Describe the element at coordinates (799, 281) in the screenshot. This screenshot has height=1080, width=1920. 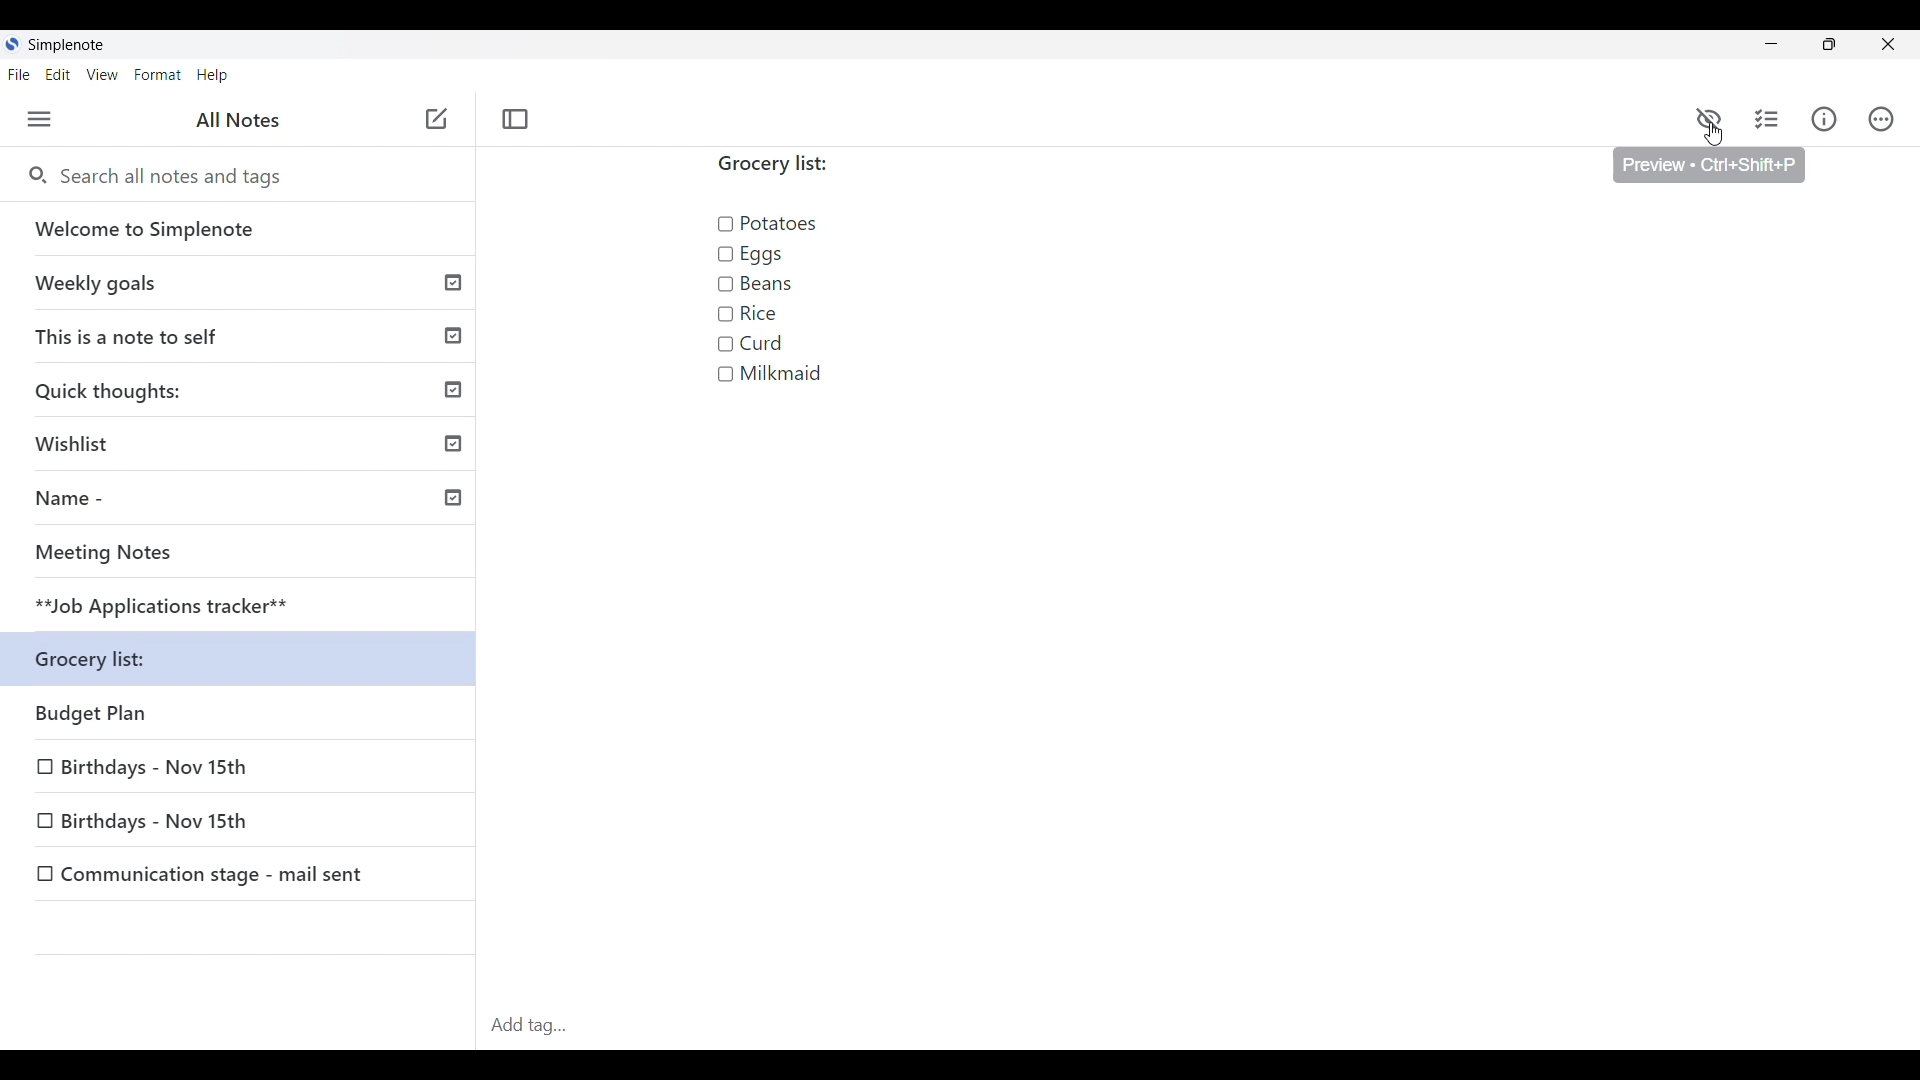
I see `Grocery list: Potatoes Eggs Beans Rice Curd Milkmaid` at that location.